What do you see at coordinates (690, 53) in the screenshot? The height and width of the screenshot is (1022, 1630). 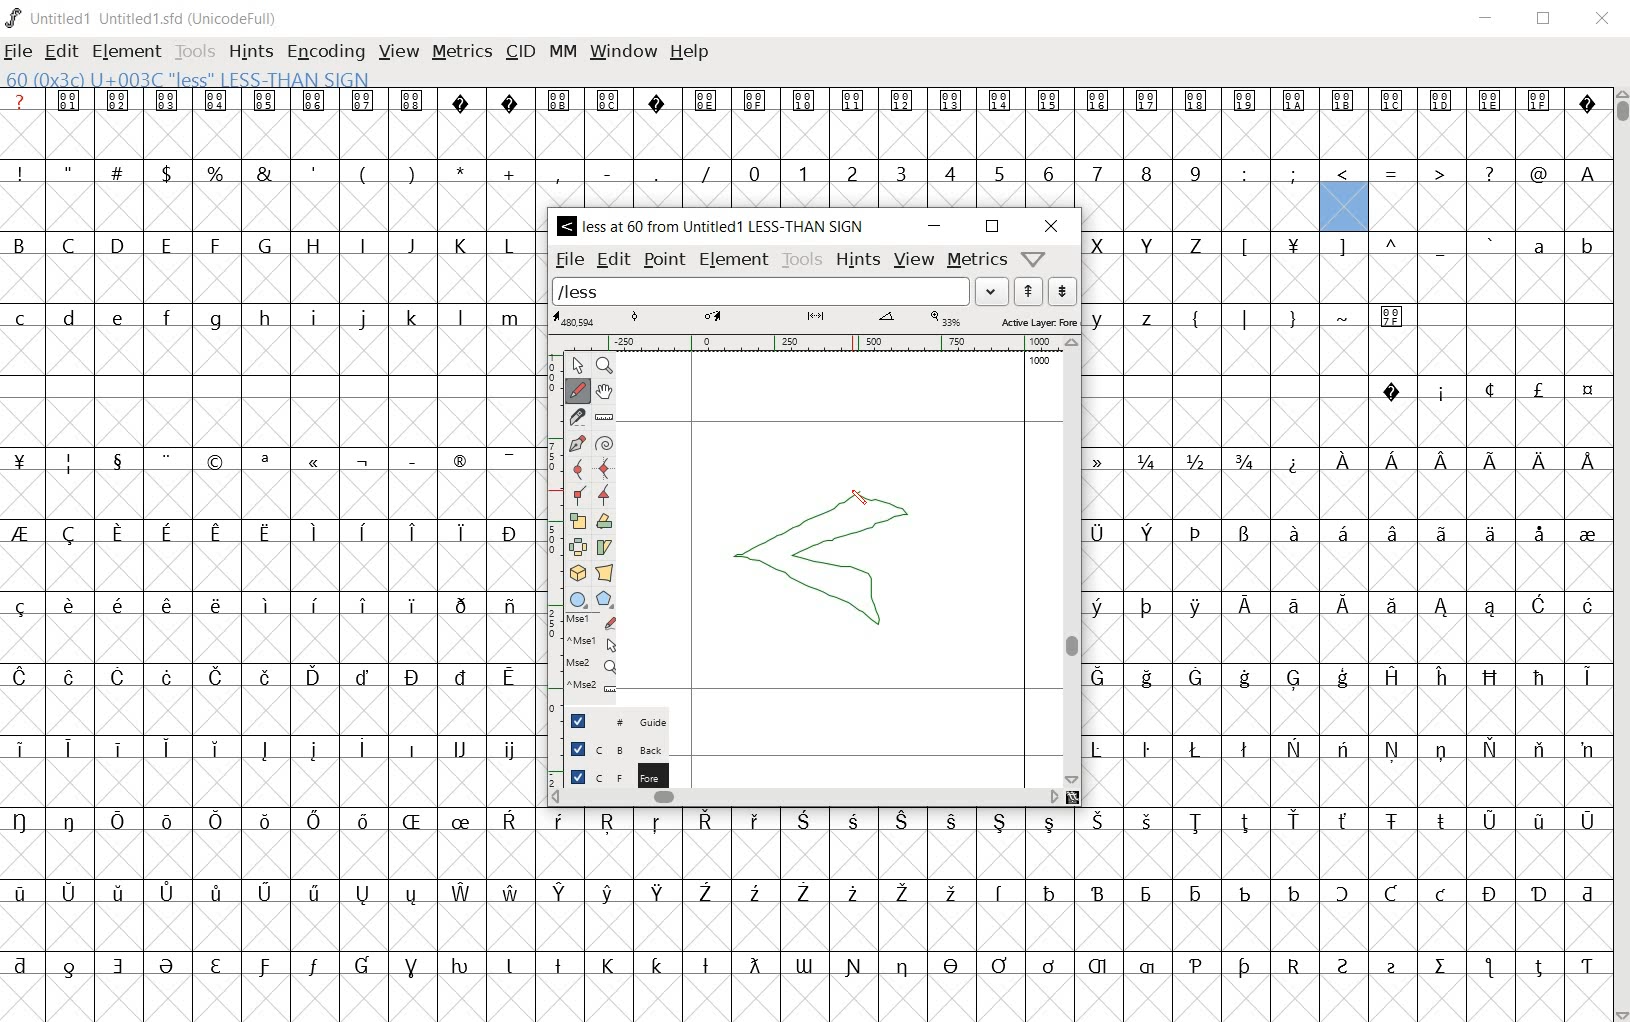 I see `help` at bounding box center [690, 53].